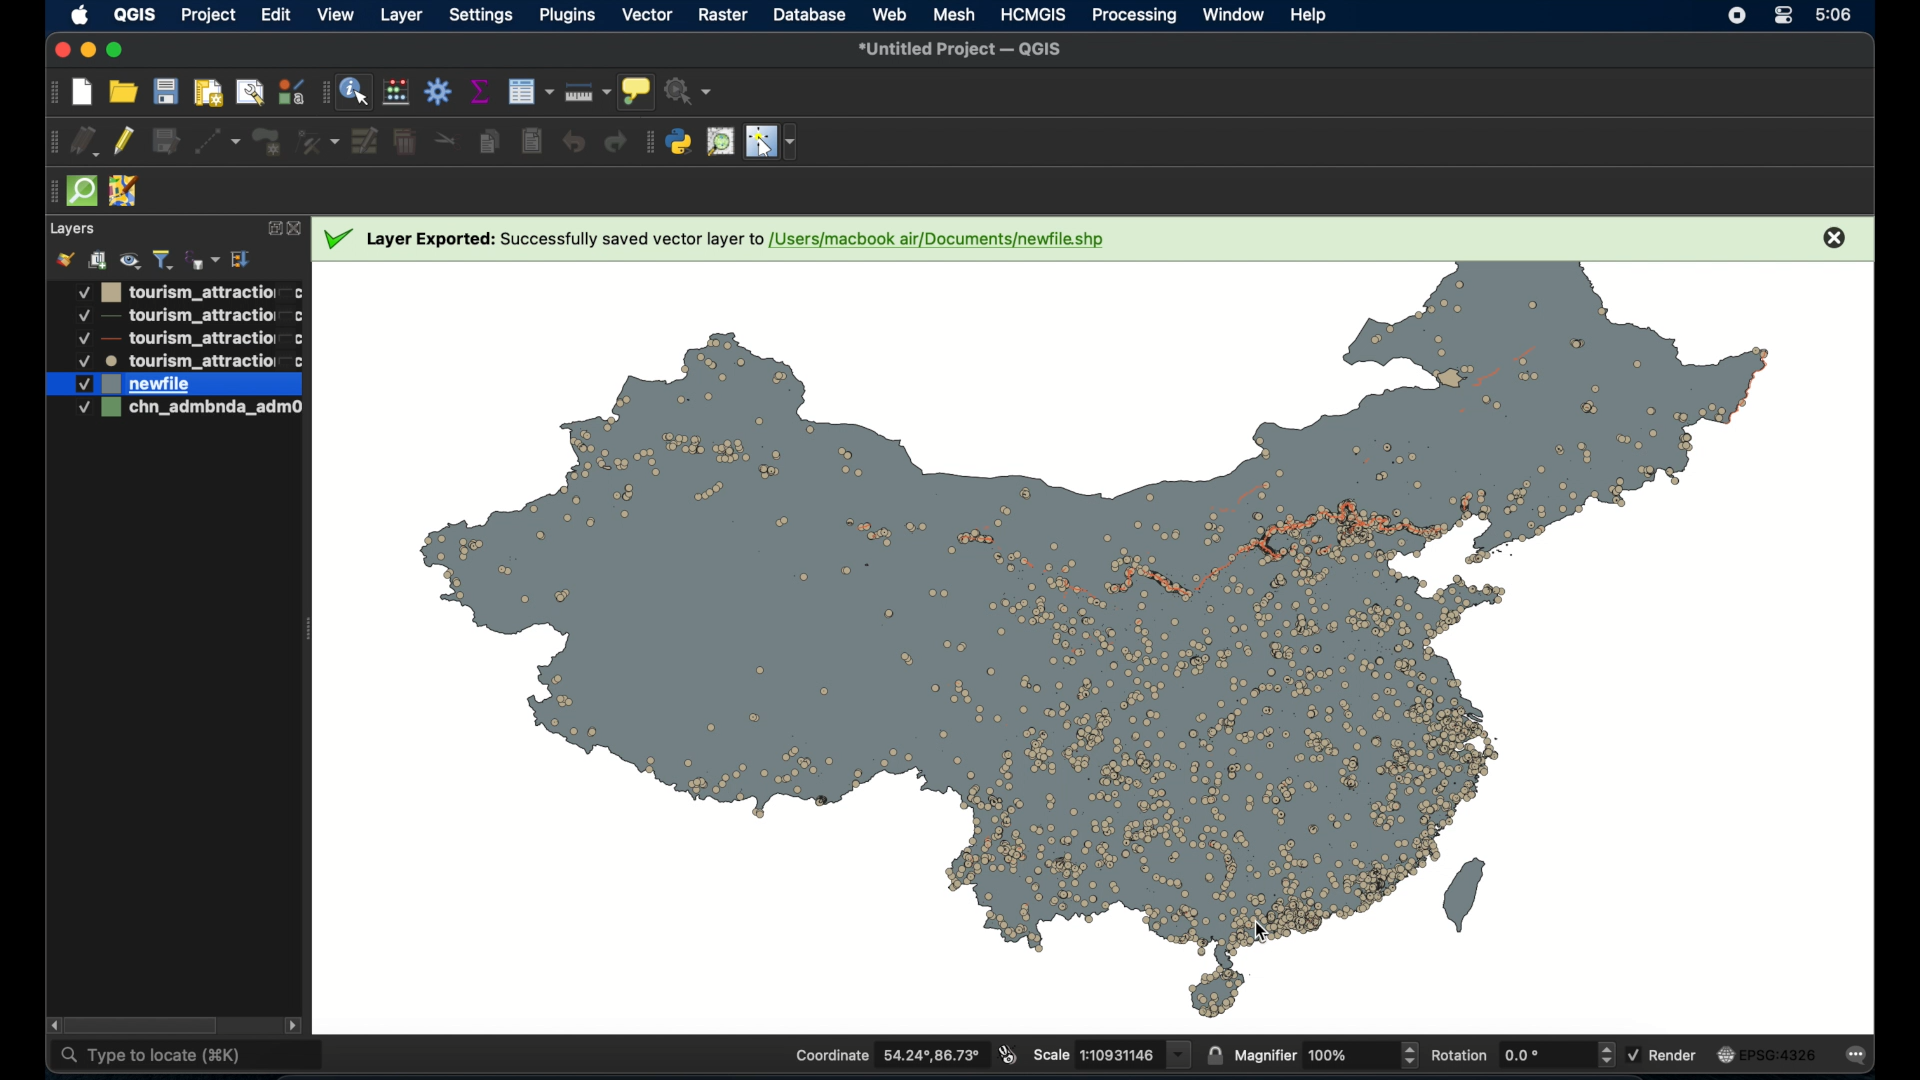  Describe the element at coordinates (689, 89) in the screenshot. I see `no action selected` at that location.